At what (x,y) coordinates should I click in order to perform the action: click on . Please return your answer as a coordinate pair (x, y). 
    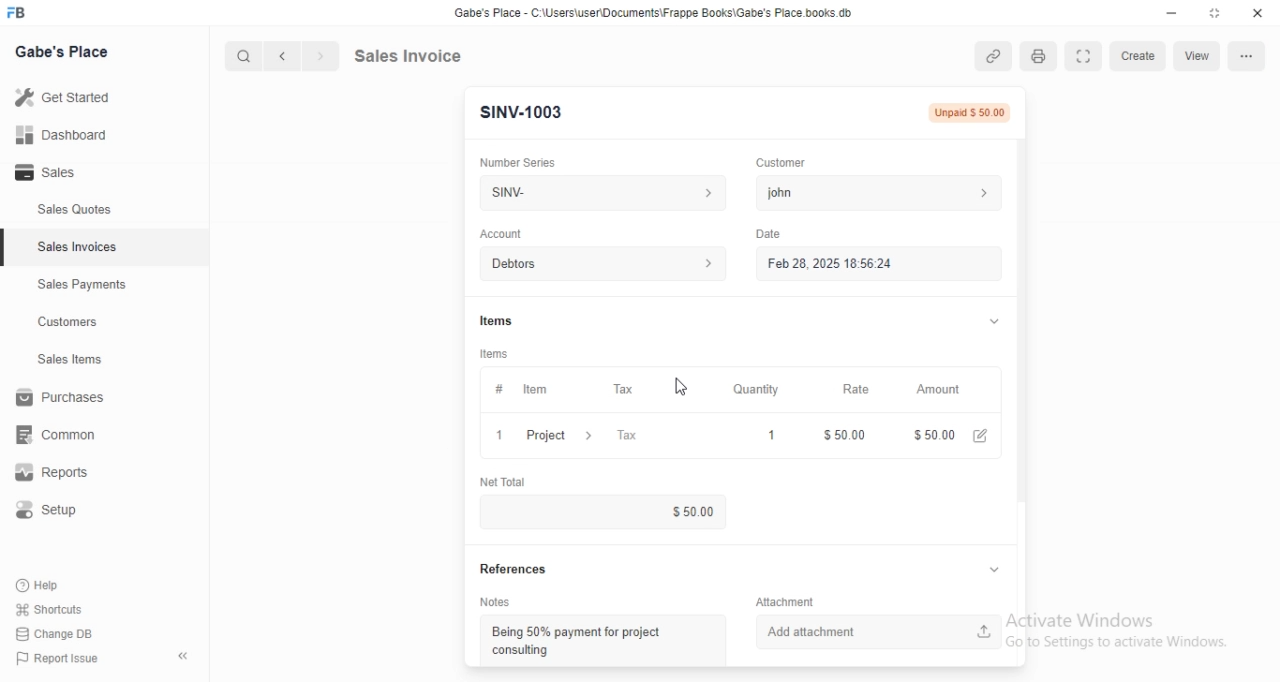
    Looking at the image, I should click on (795, 604).